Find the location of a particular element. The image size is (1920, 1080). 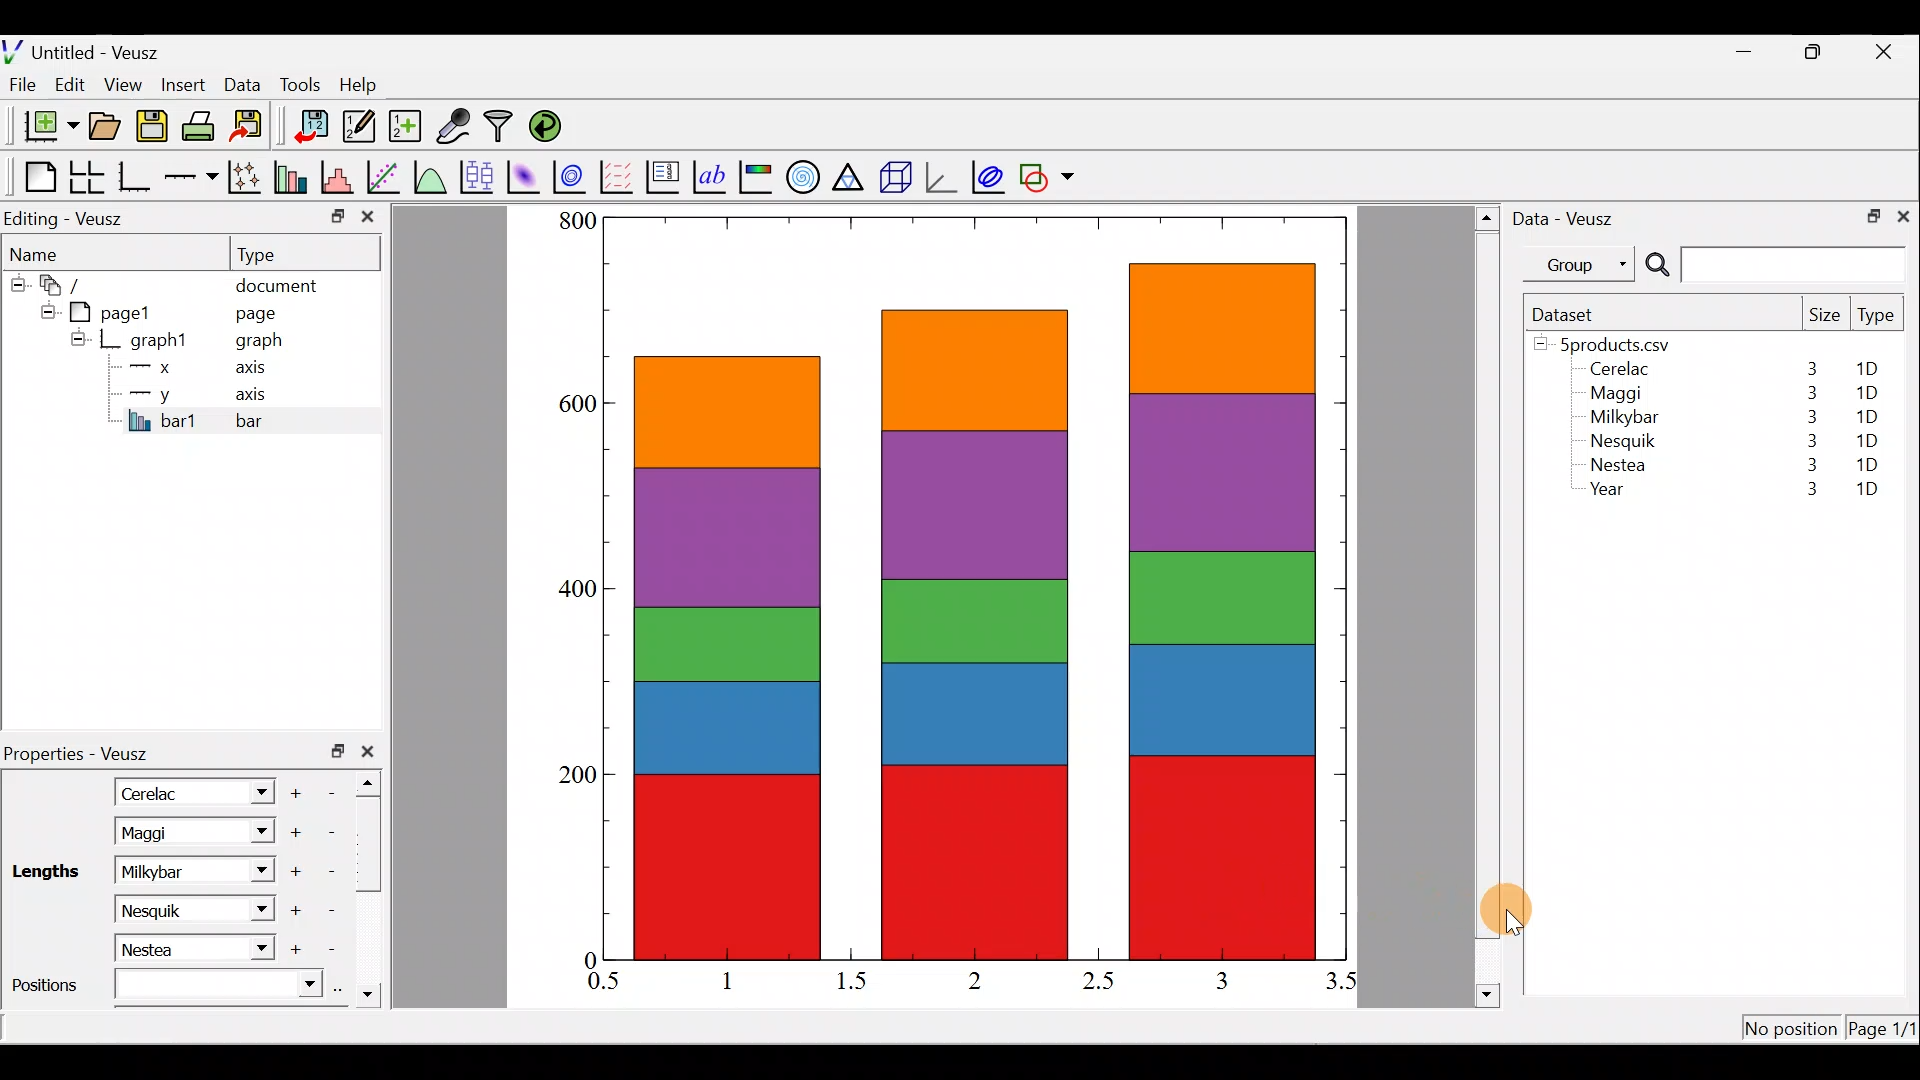

Length dropdown is located at coordinates (252, 791).